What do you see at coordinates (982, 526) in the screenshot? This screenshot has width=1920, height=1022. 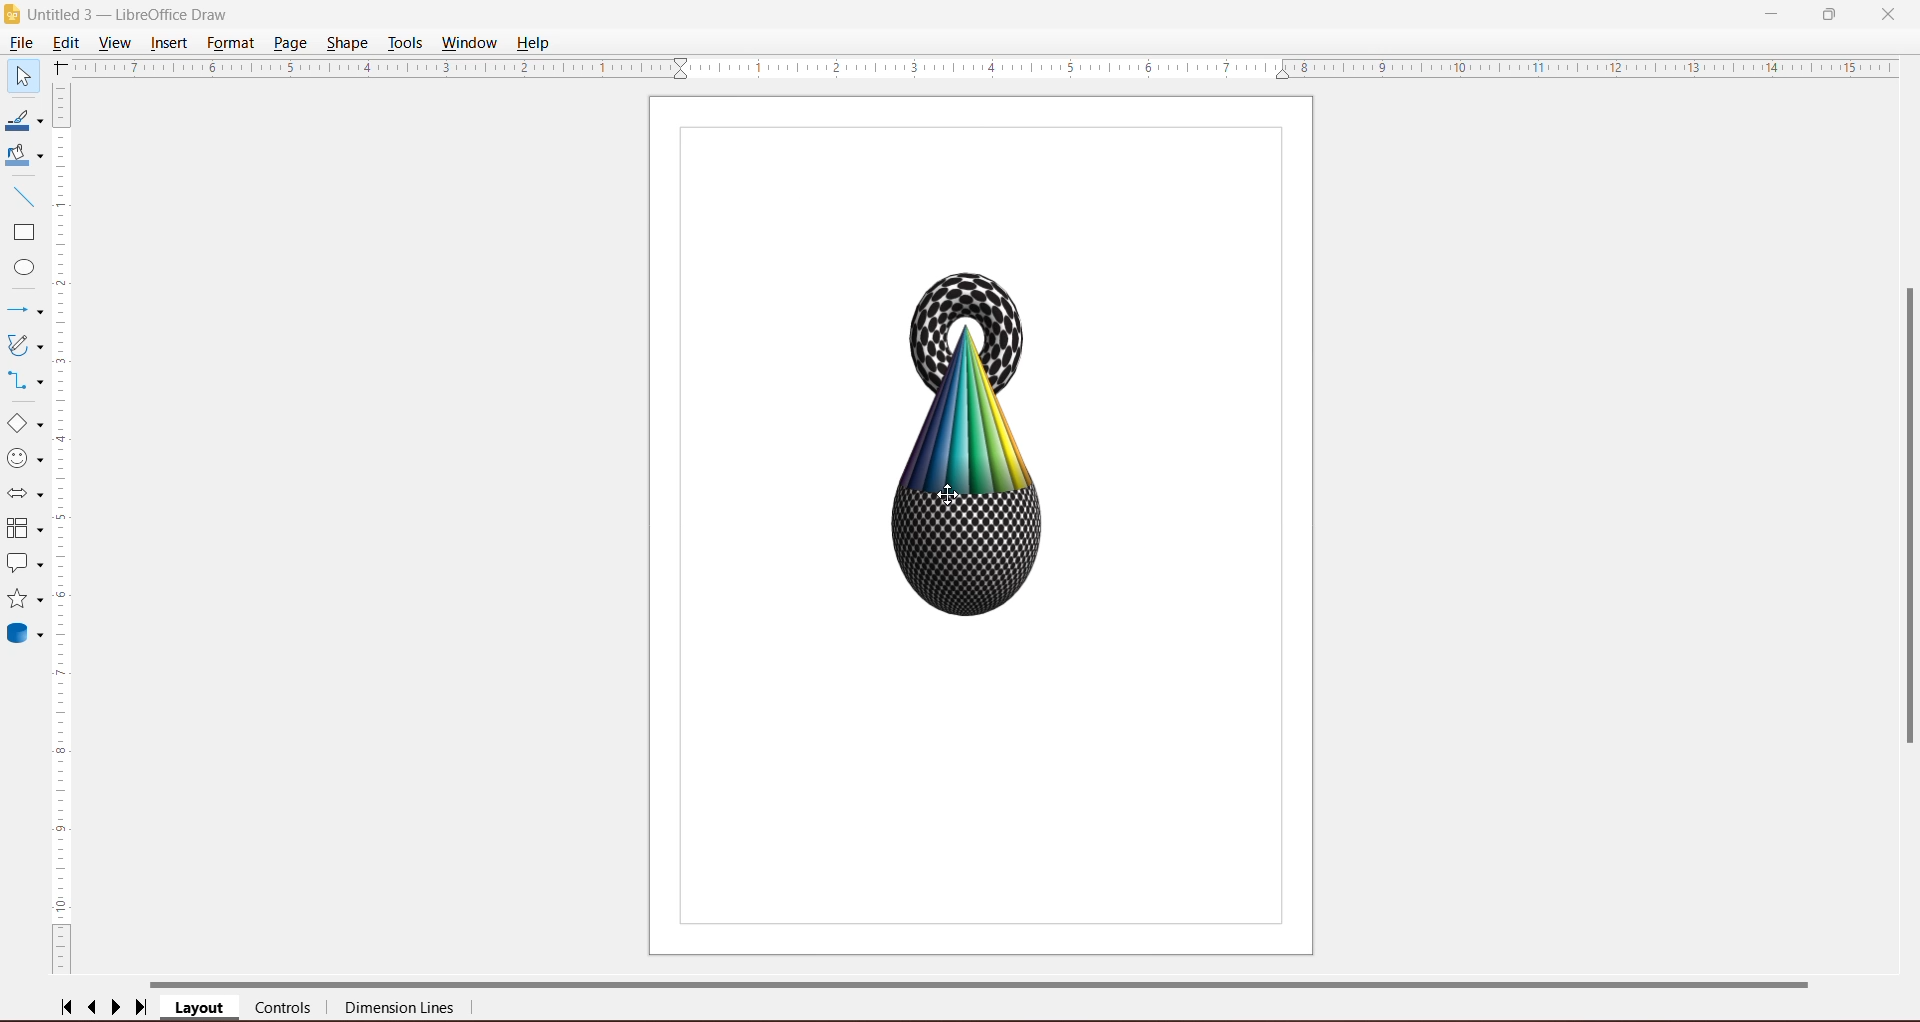 I see `Current Page` at bounding box center [982, 526].